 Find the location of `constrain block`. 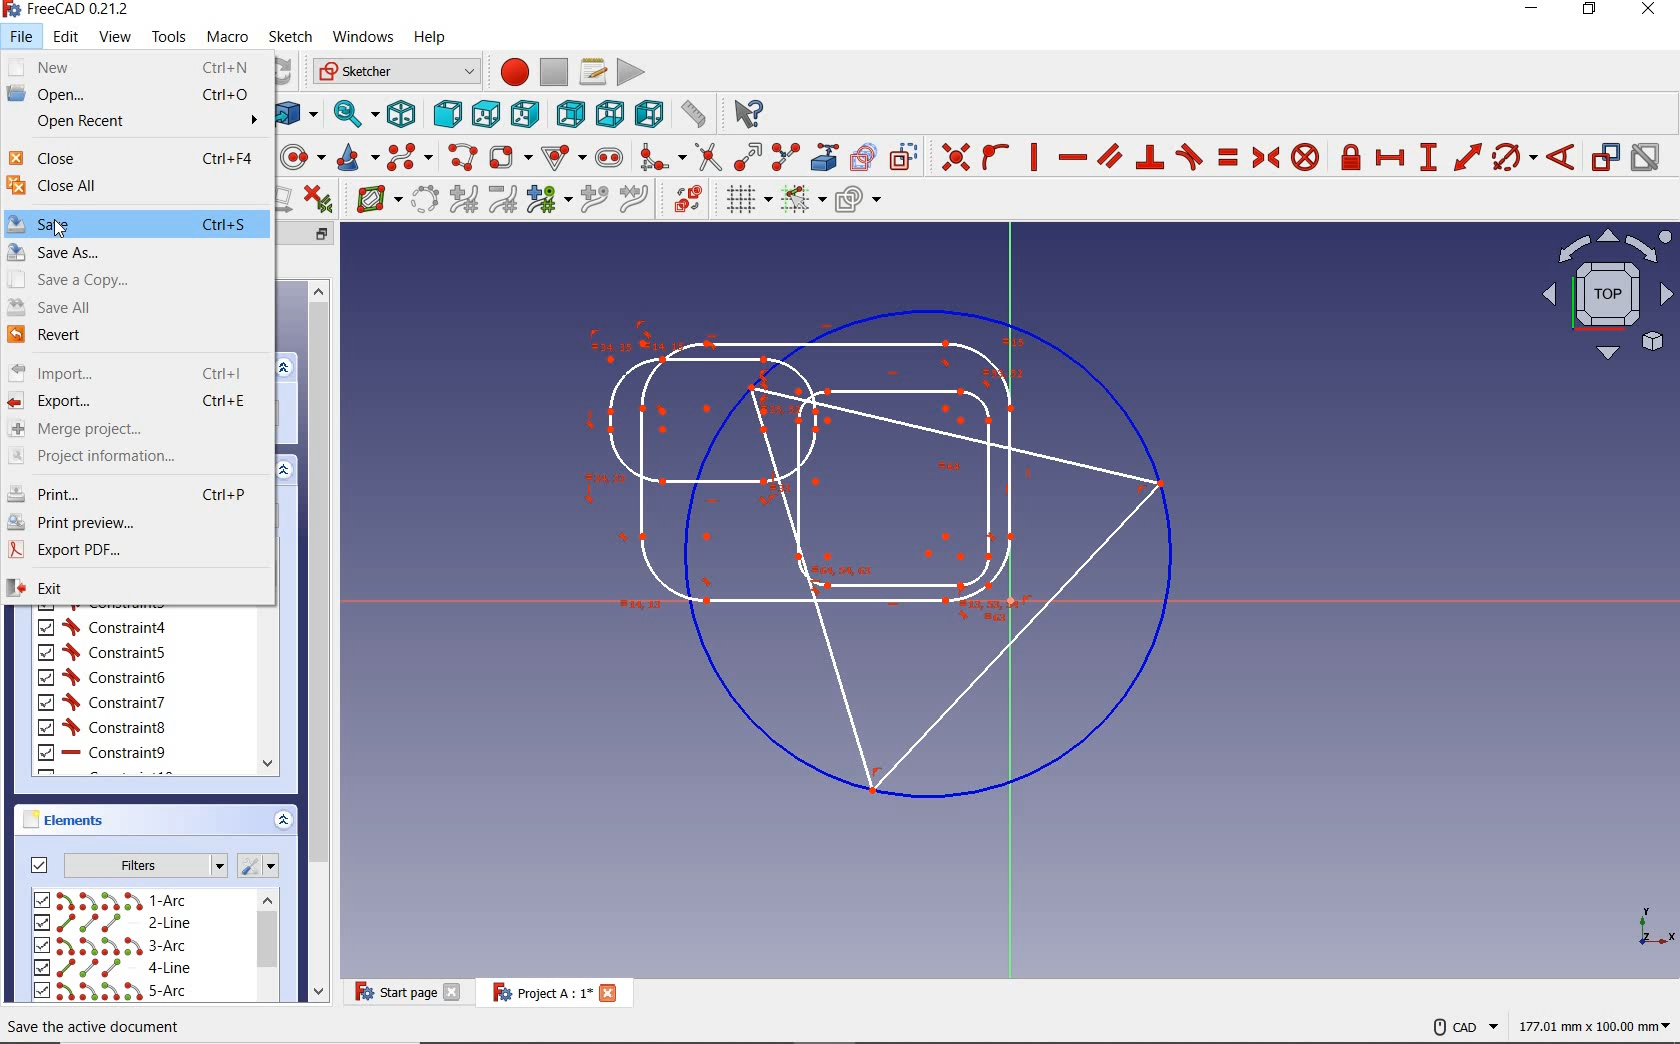

constrain block is located at coordinates (1305, 156).